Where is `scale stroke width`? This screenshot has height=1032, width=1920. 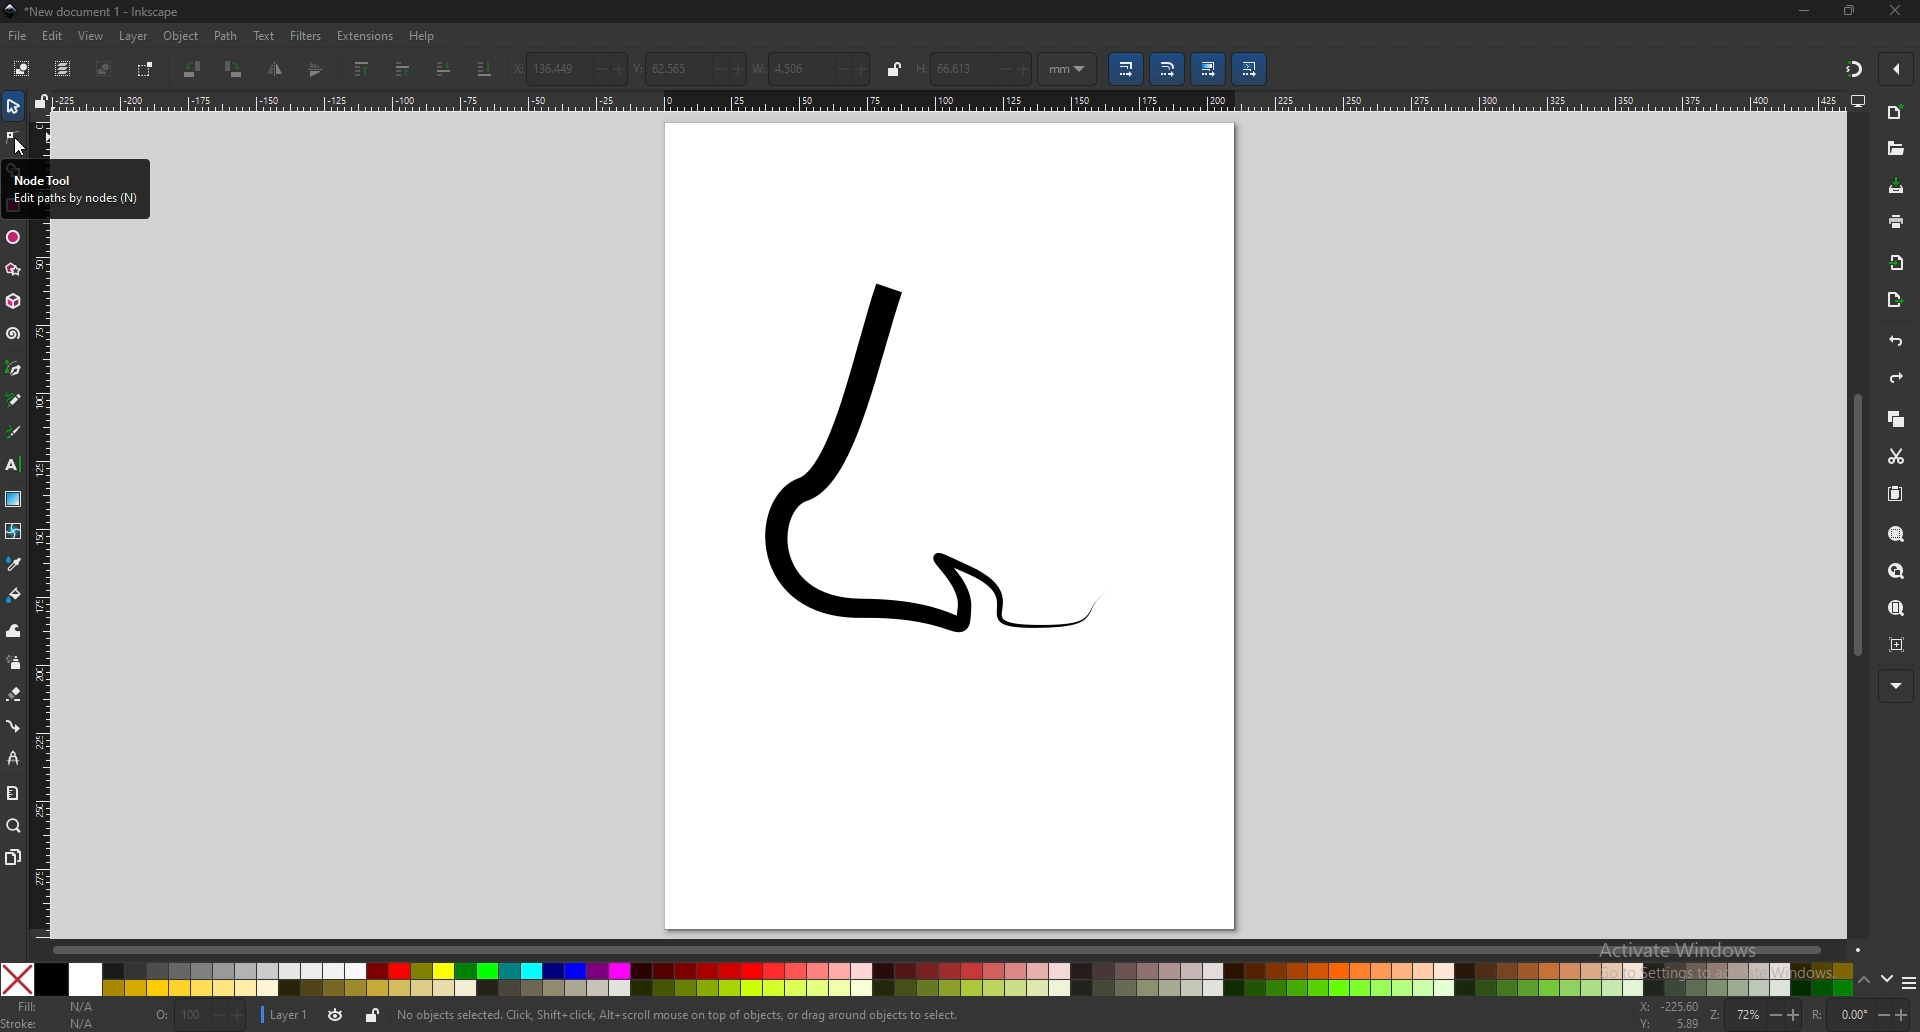 scale stroke width is located at coordinates (1124, 68).